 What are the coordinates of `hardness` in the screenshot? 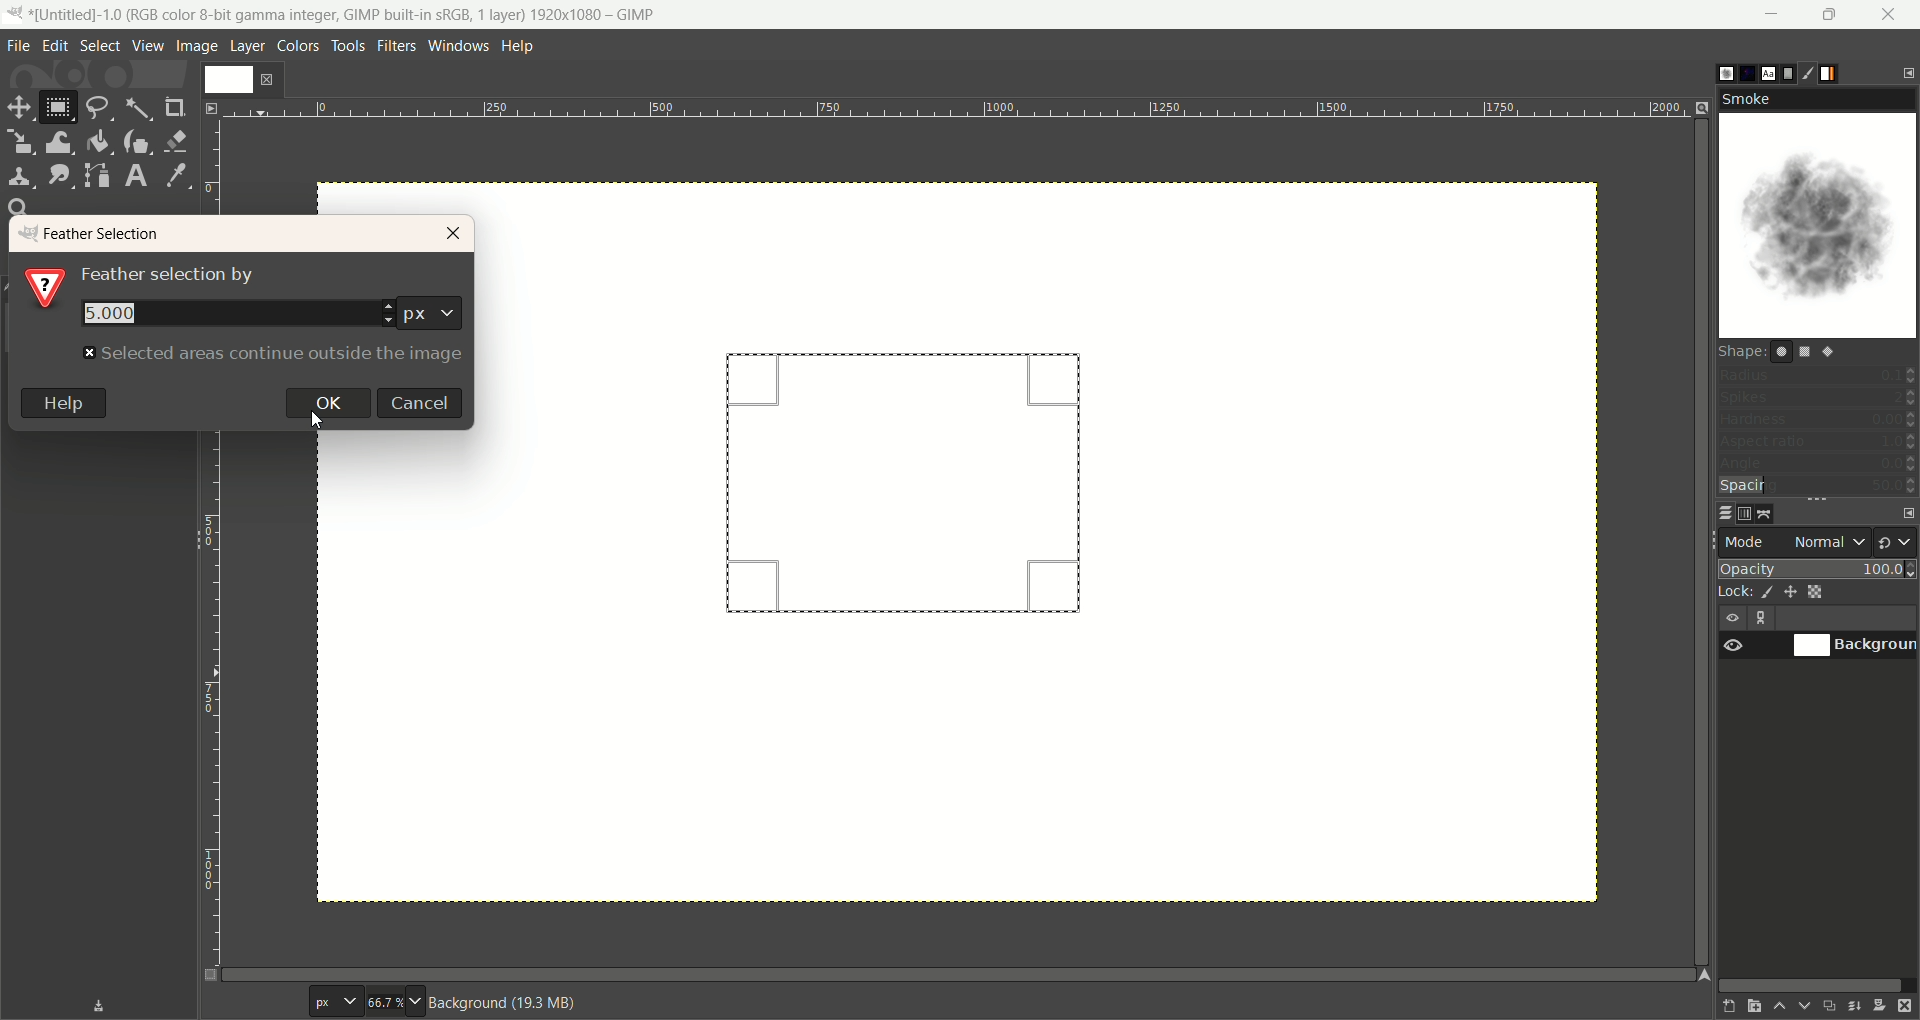 It's located at (1817, 420).